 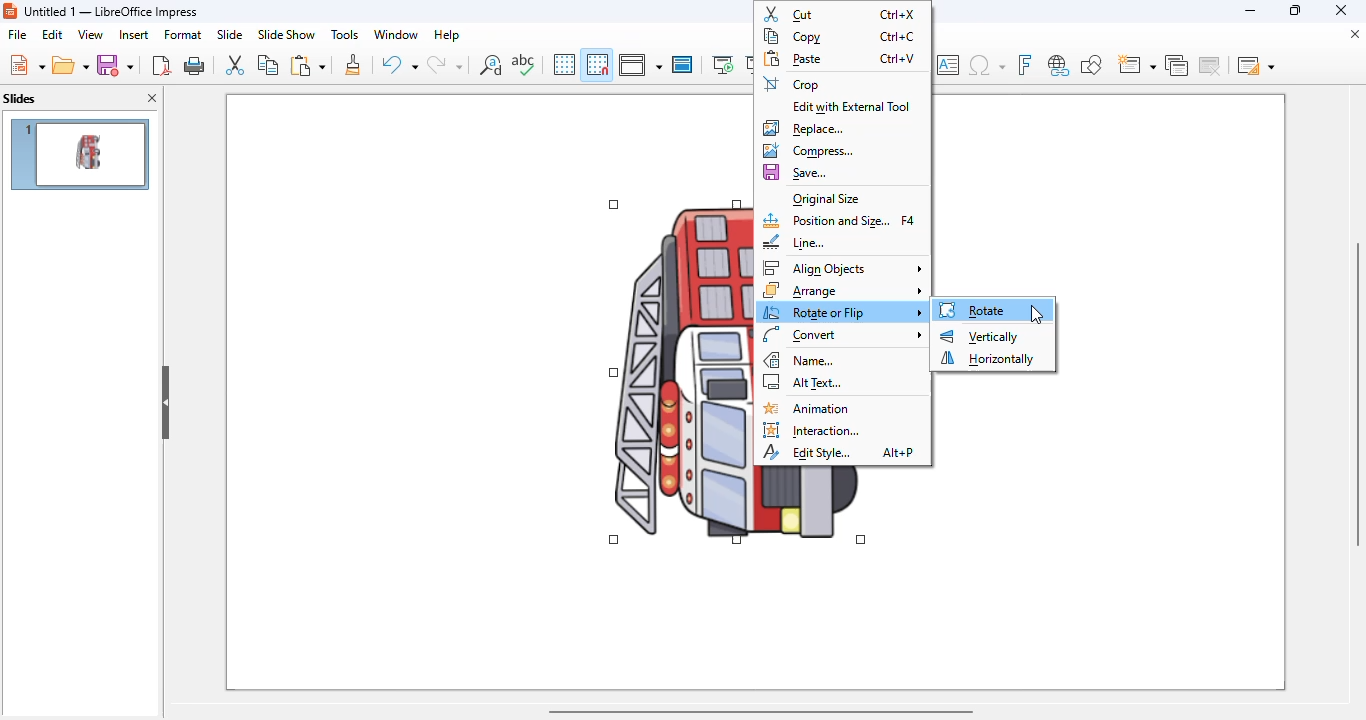 What do you see at coordinates (398, 63) in the screenshot?
I see `undo` at bounding box center [398, 63].